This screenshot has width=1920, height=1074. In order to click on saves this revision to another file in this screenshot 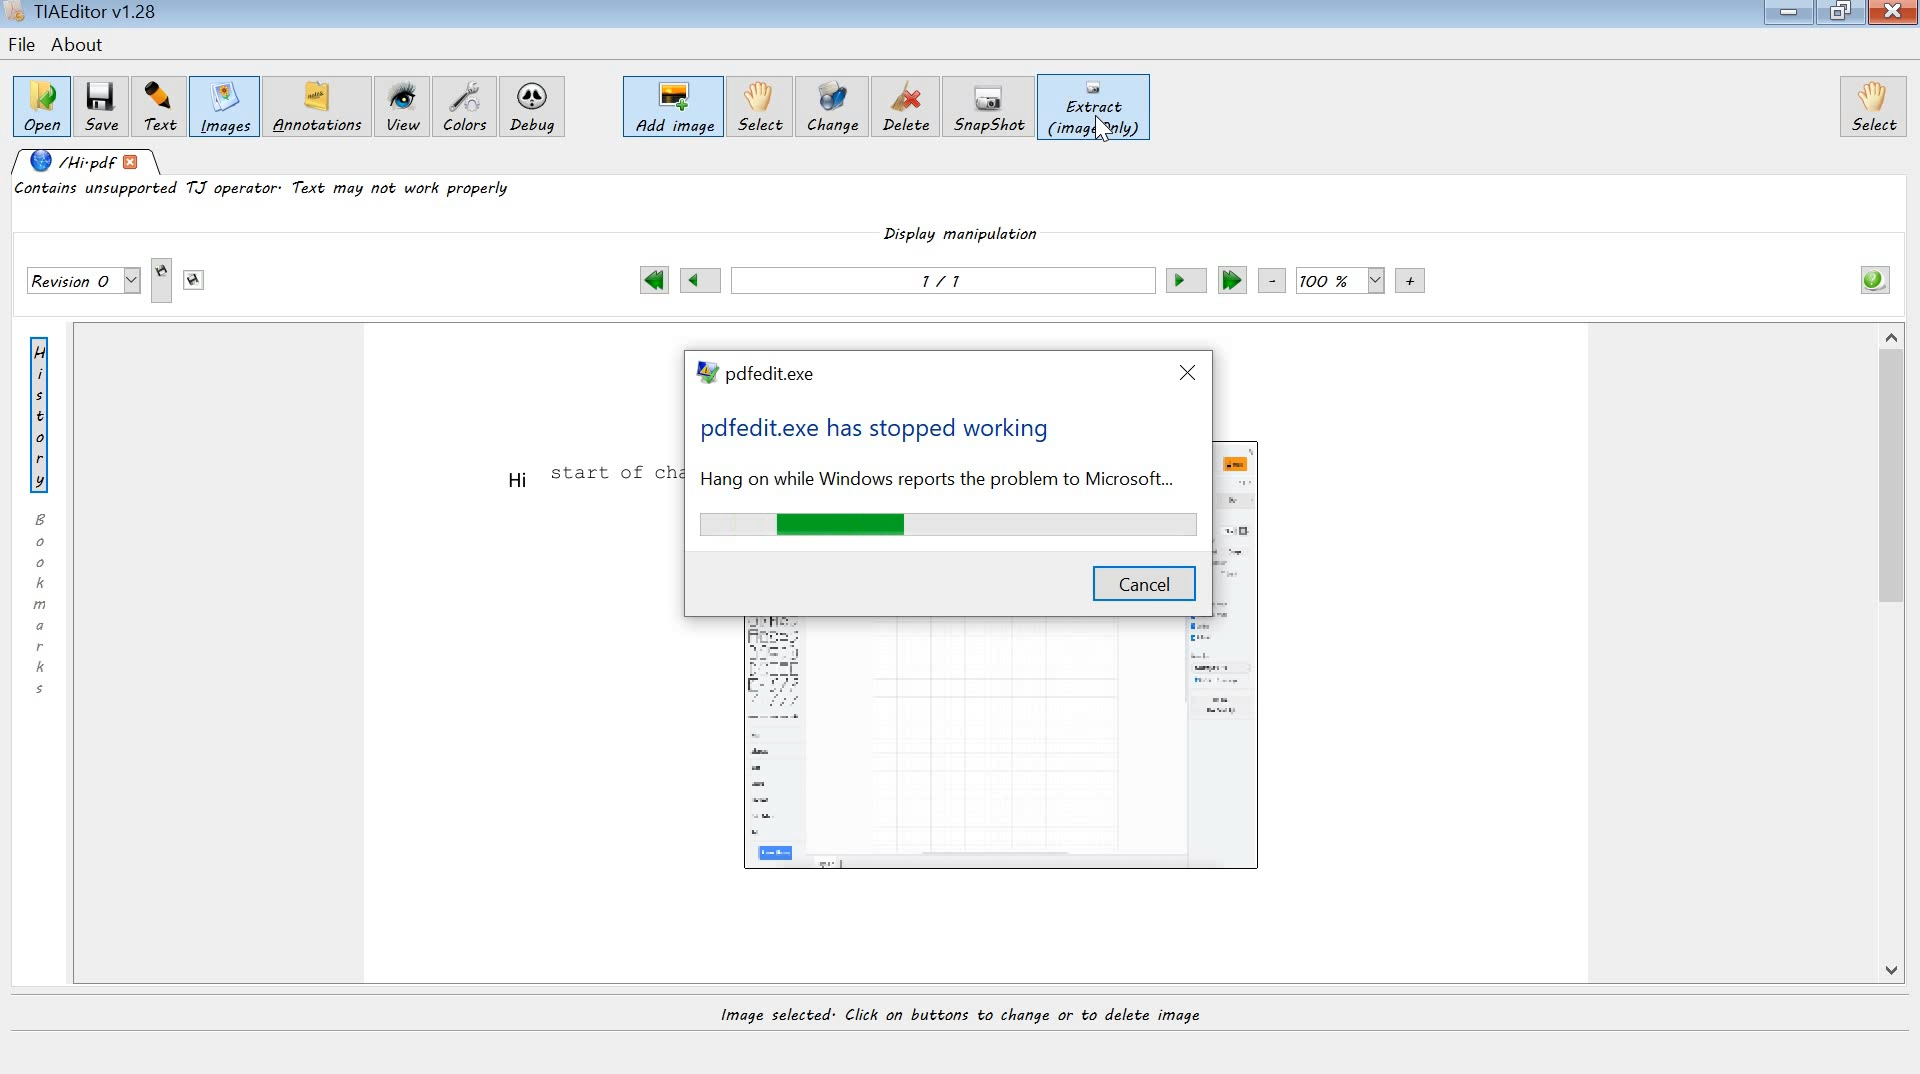, I will do `click(194, 280)`.